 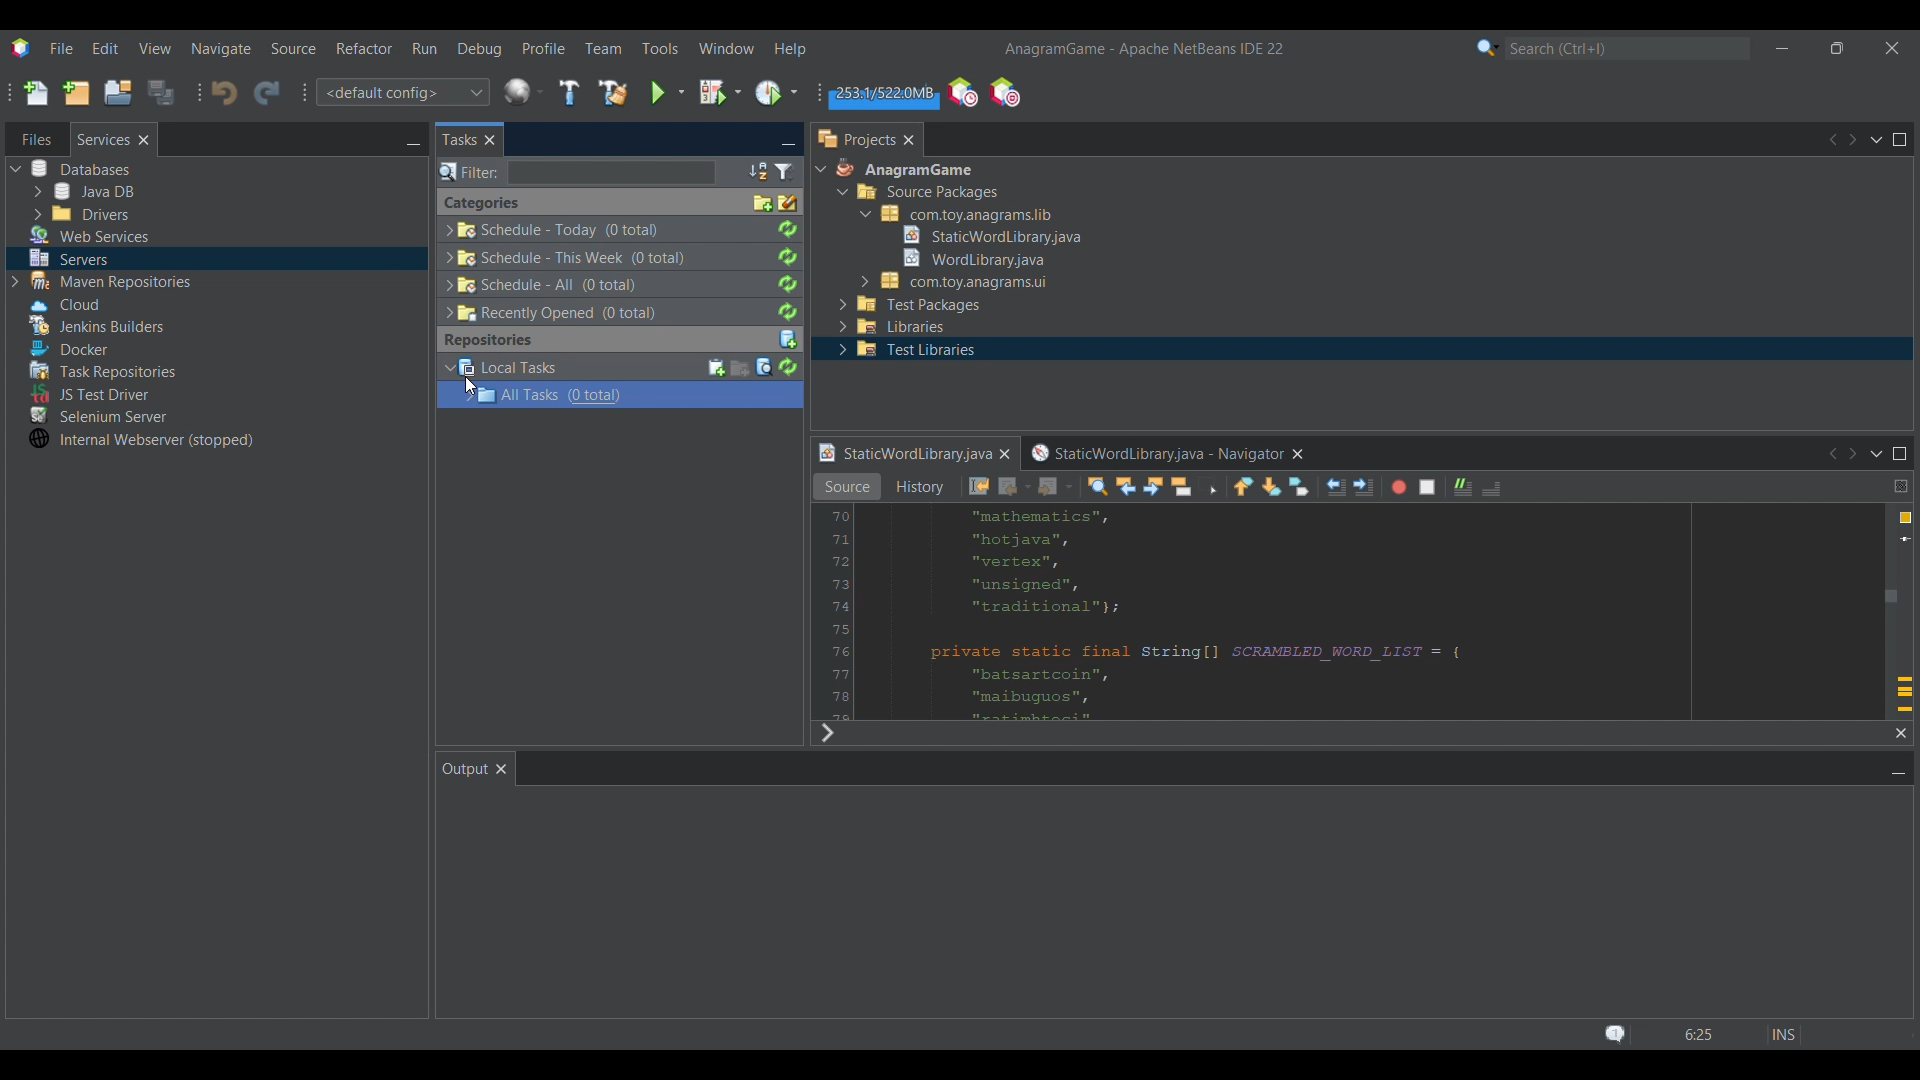 What do you see at coordinates (267, 93) in the screenshot?
I see `Redo` at bounding box center [267, 93].